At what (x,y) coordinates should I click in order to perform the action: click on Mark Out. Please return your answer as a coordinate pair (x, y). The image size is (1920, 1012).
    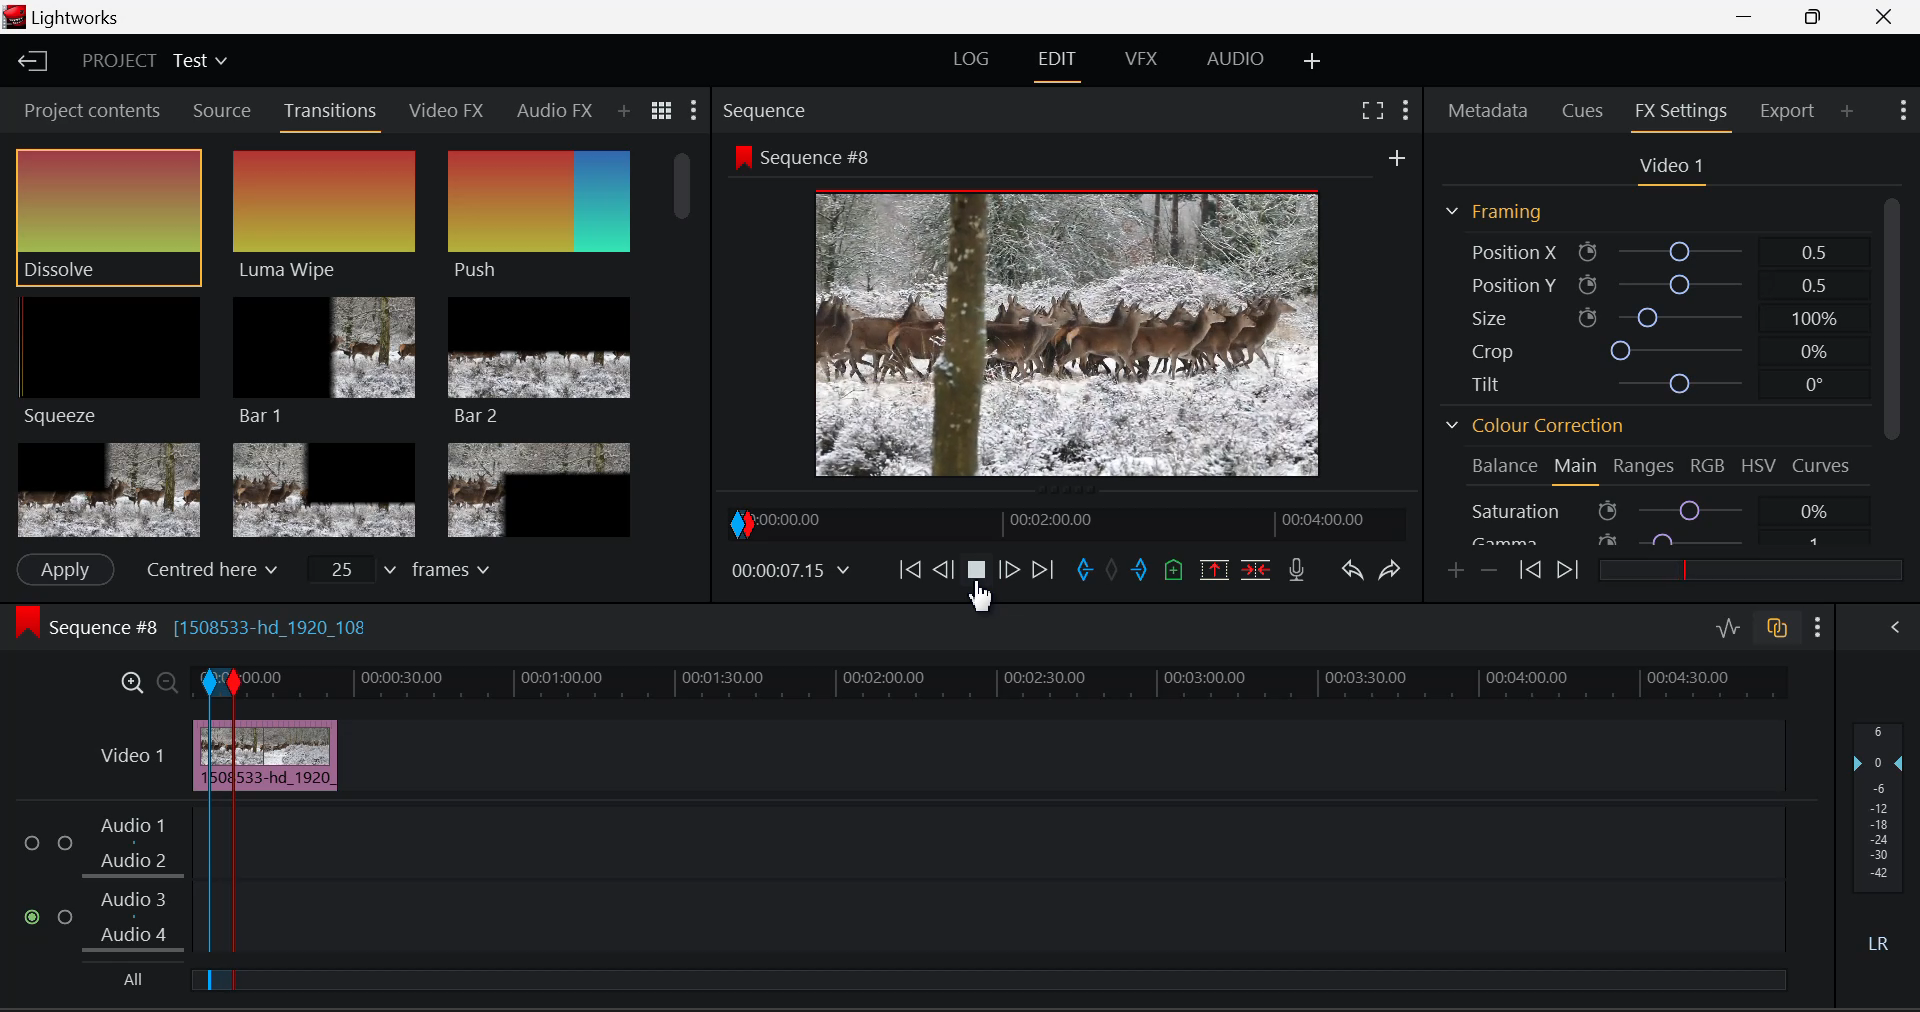
    Looking at the image, I should click on (1140, 573).